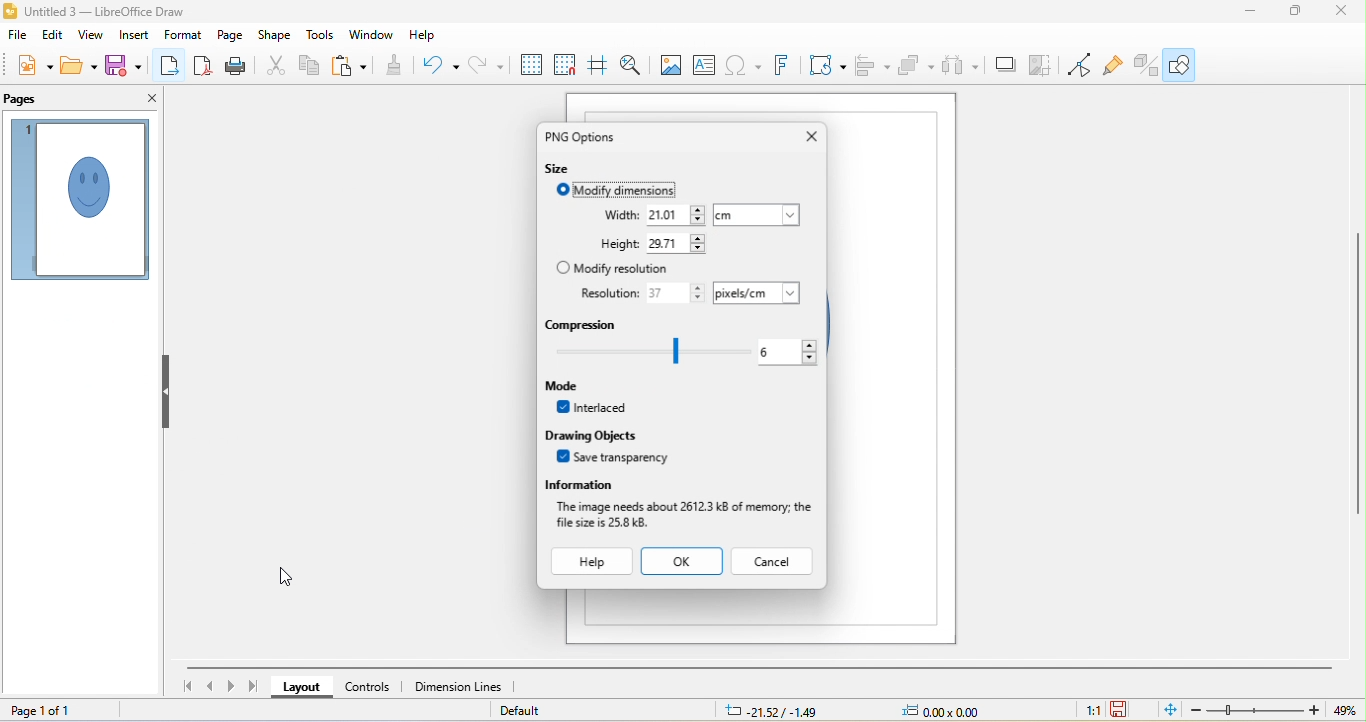 The height and width of the screenshot is (722, 1366). What do you see at coordinates (351, 64) in the screenshot?
I see `paste` at bounding box center [351, 64].